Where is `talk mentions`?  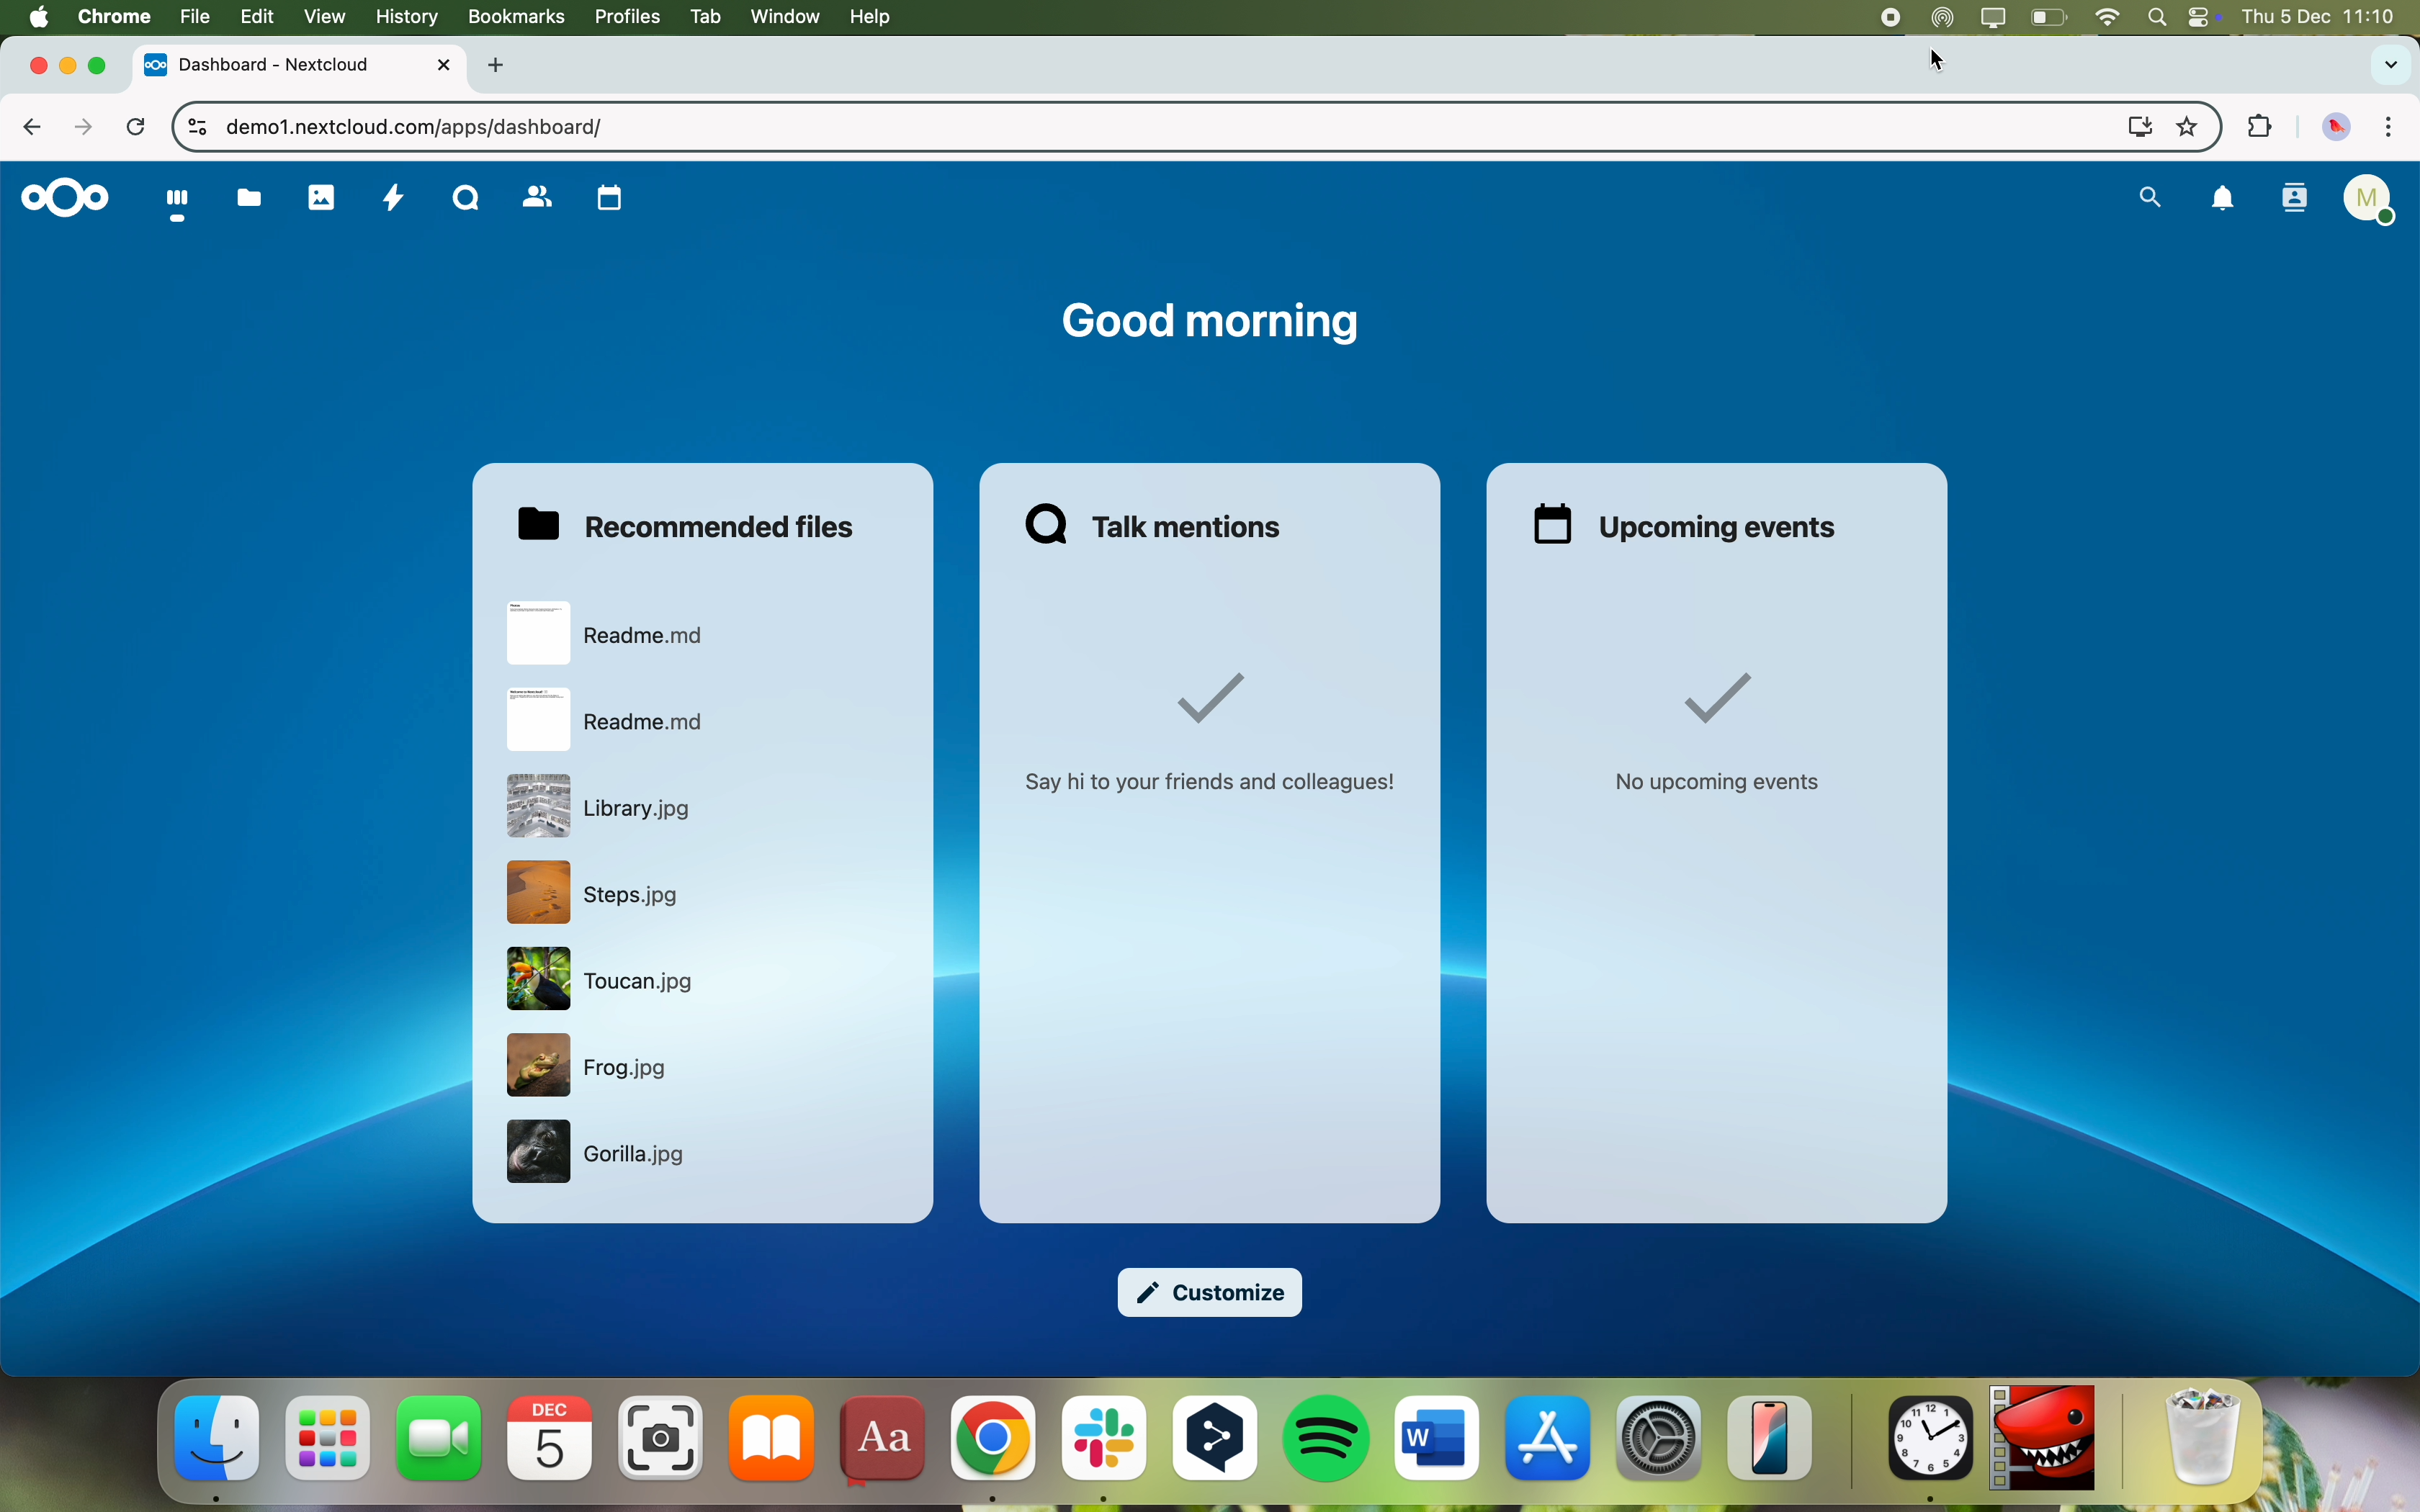
talk mentions is located at coordinates (1161, 522).